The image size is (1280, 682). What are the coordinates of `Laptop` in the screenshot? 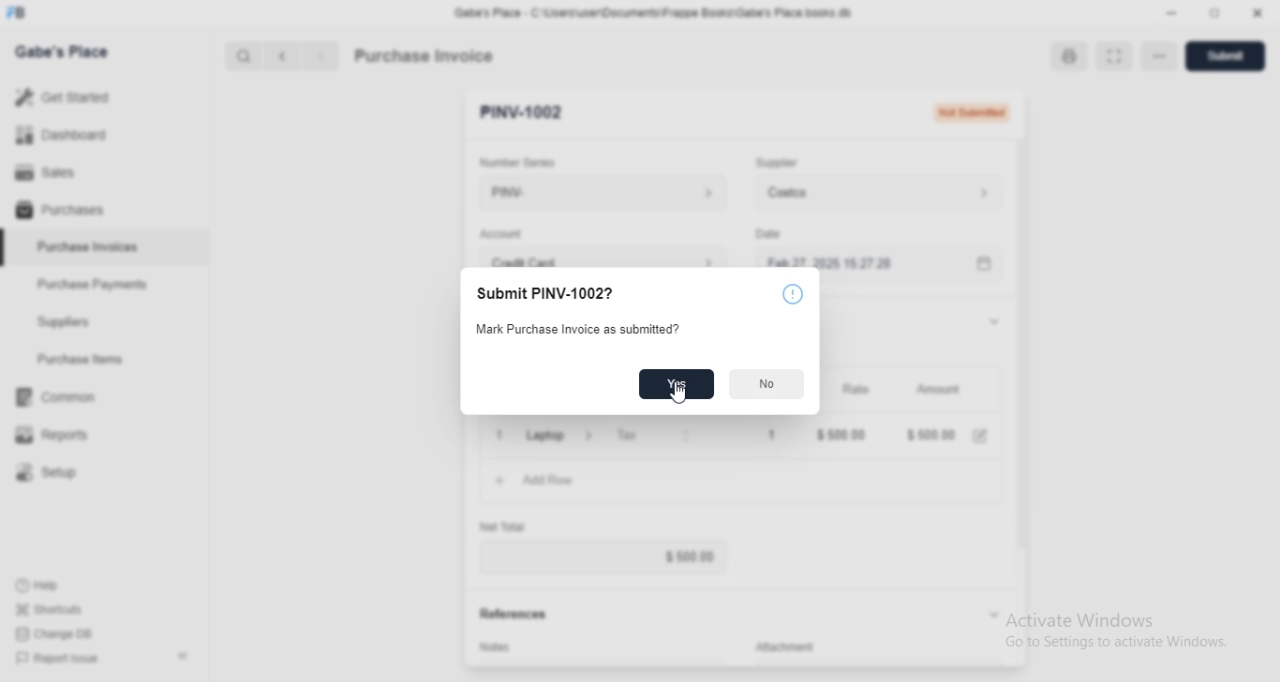 It's located at (559, 435).